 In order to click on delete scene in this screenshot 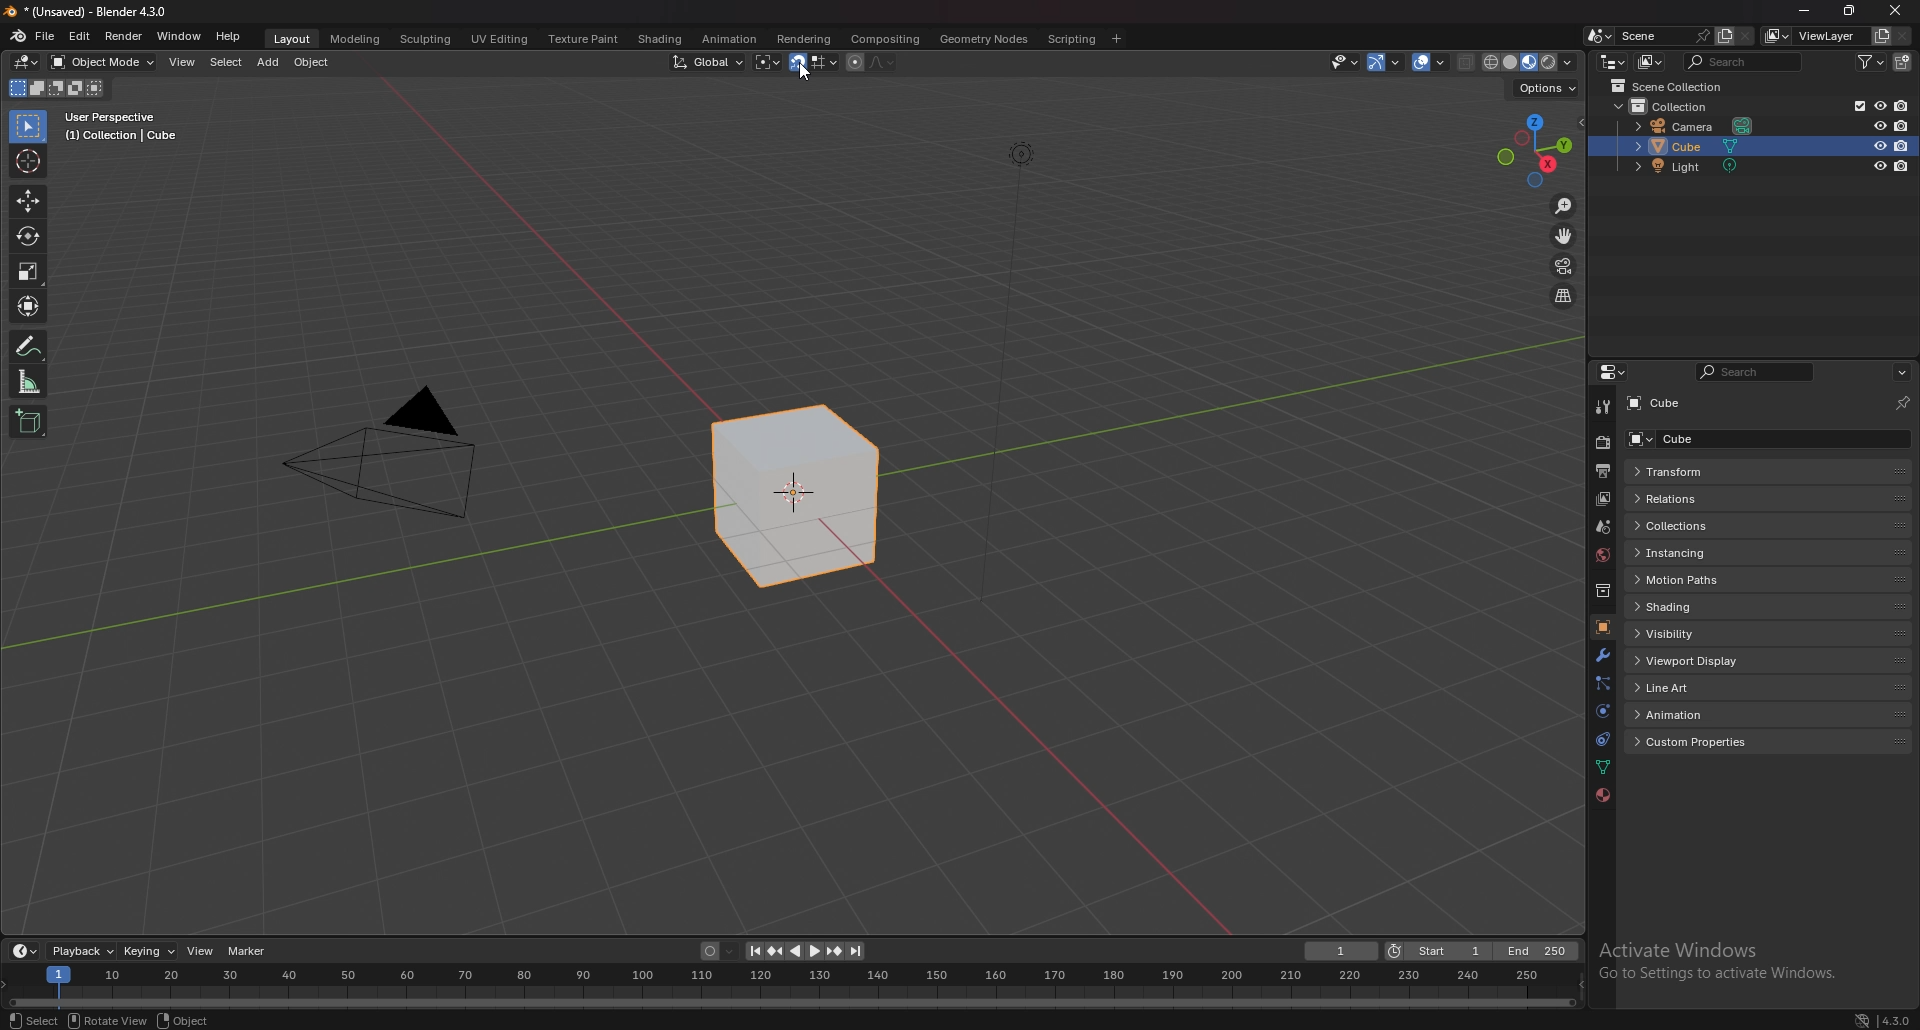, I will do `click(1744, 37)`.